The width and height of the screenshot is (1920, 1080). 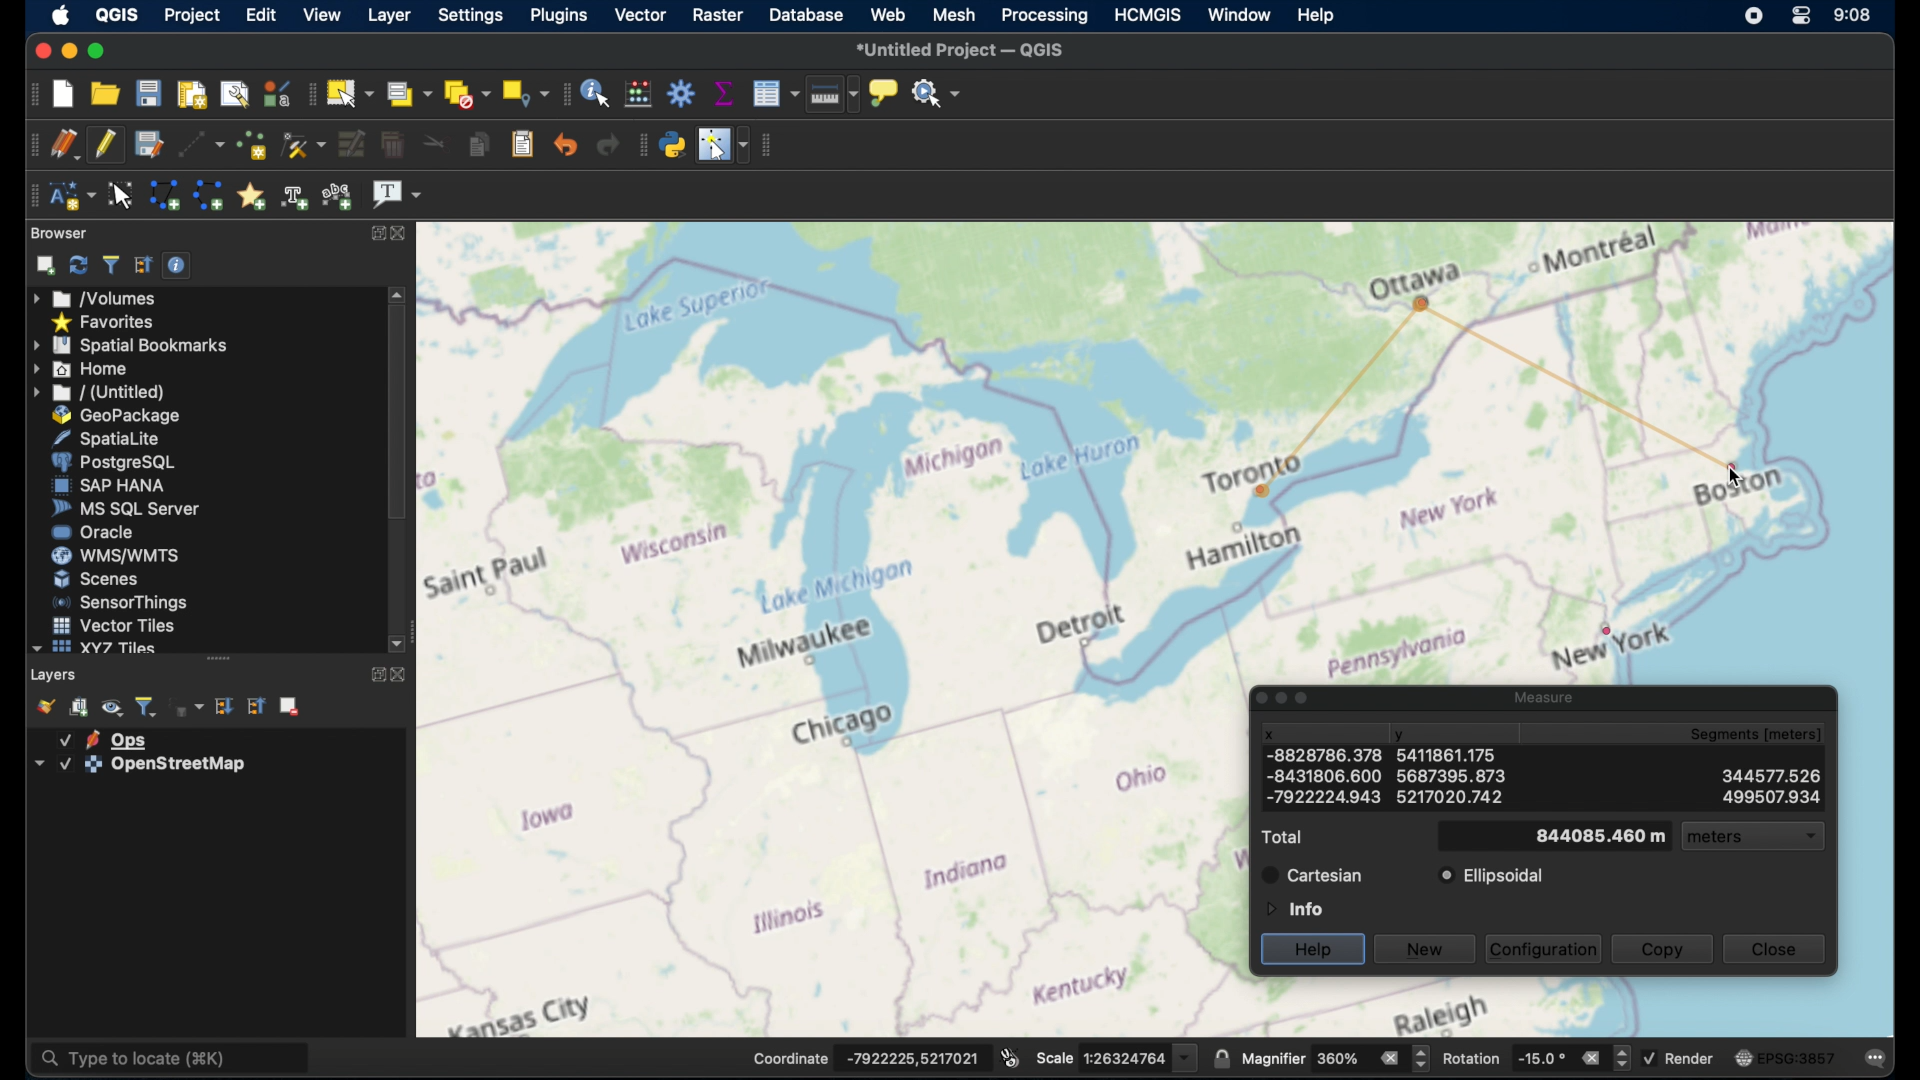 I want to click on current CRS, so click(x=1785, y=1055).